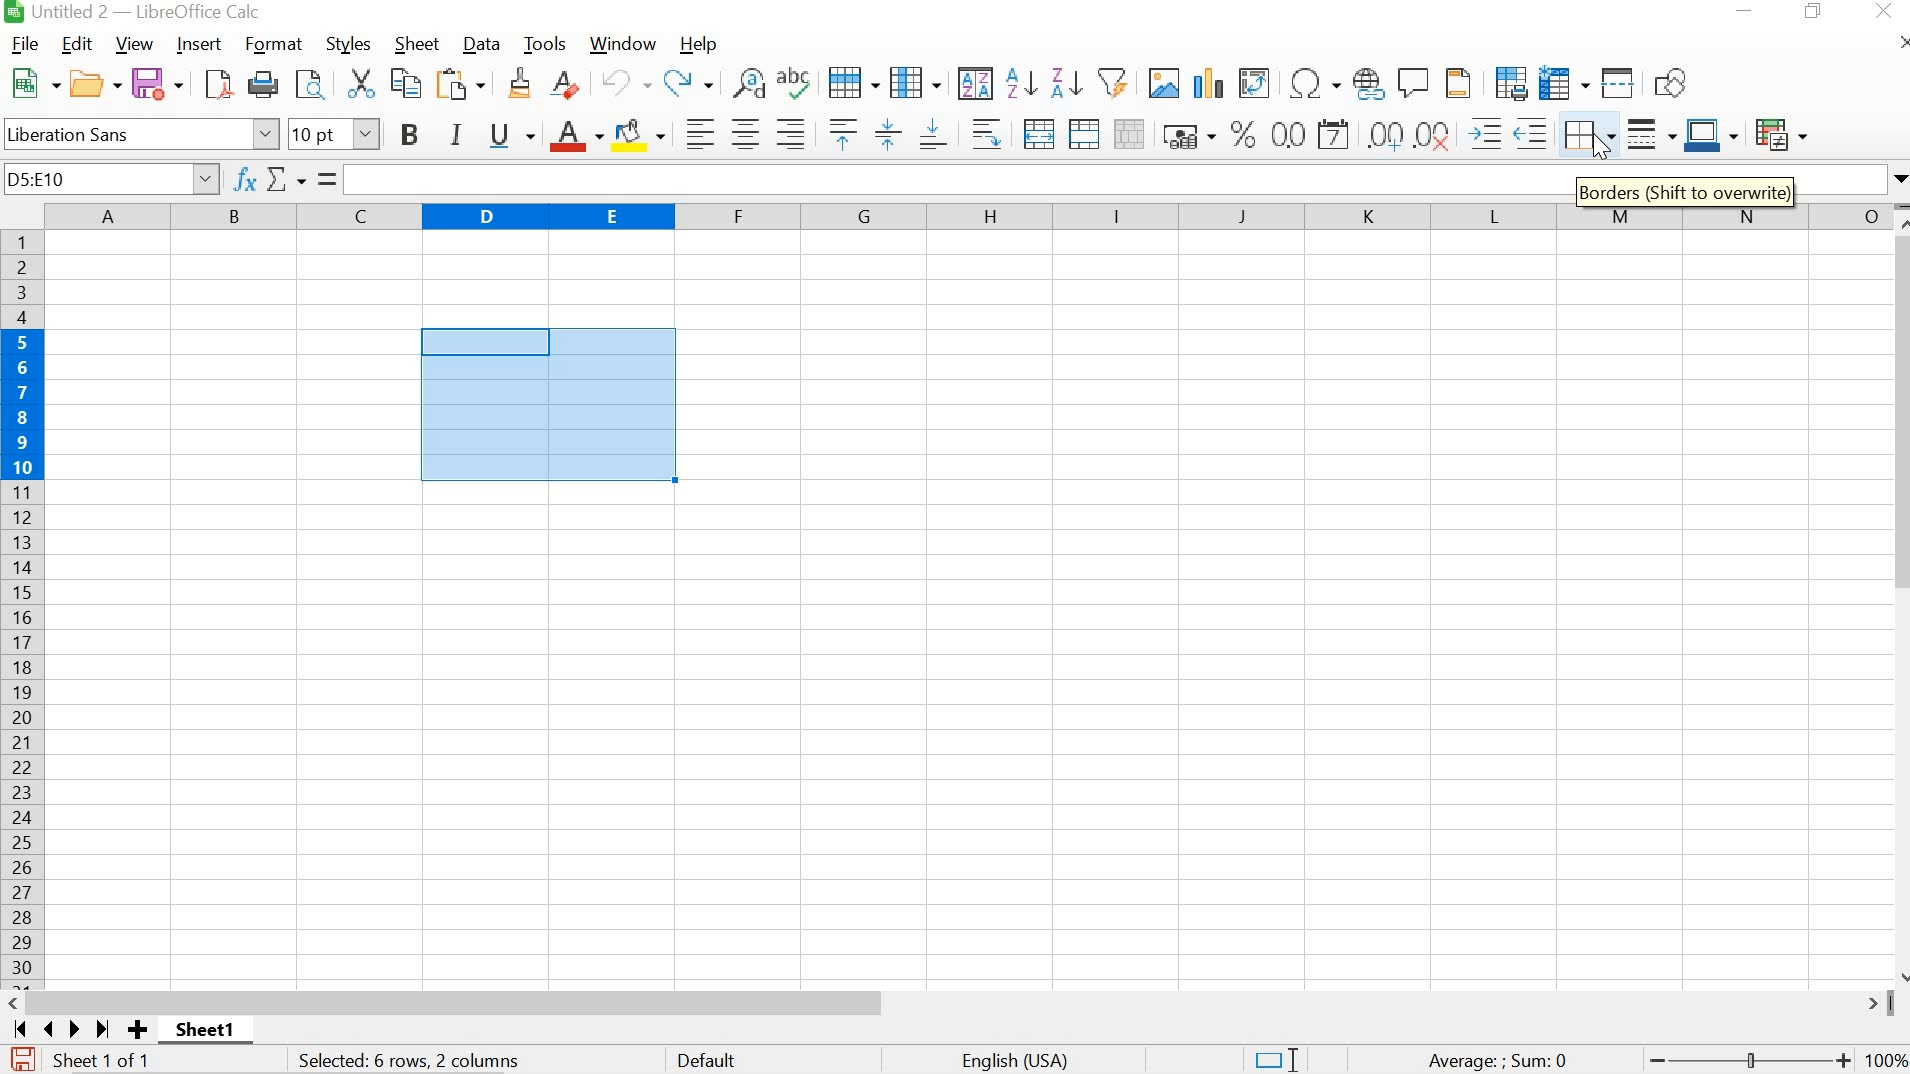 Image resolution: width=1910 pixels, height=1074 pixels. Describe the element at coordinates (519, 84) in the screenshot. I see `clone formatting` at that location.